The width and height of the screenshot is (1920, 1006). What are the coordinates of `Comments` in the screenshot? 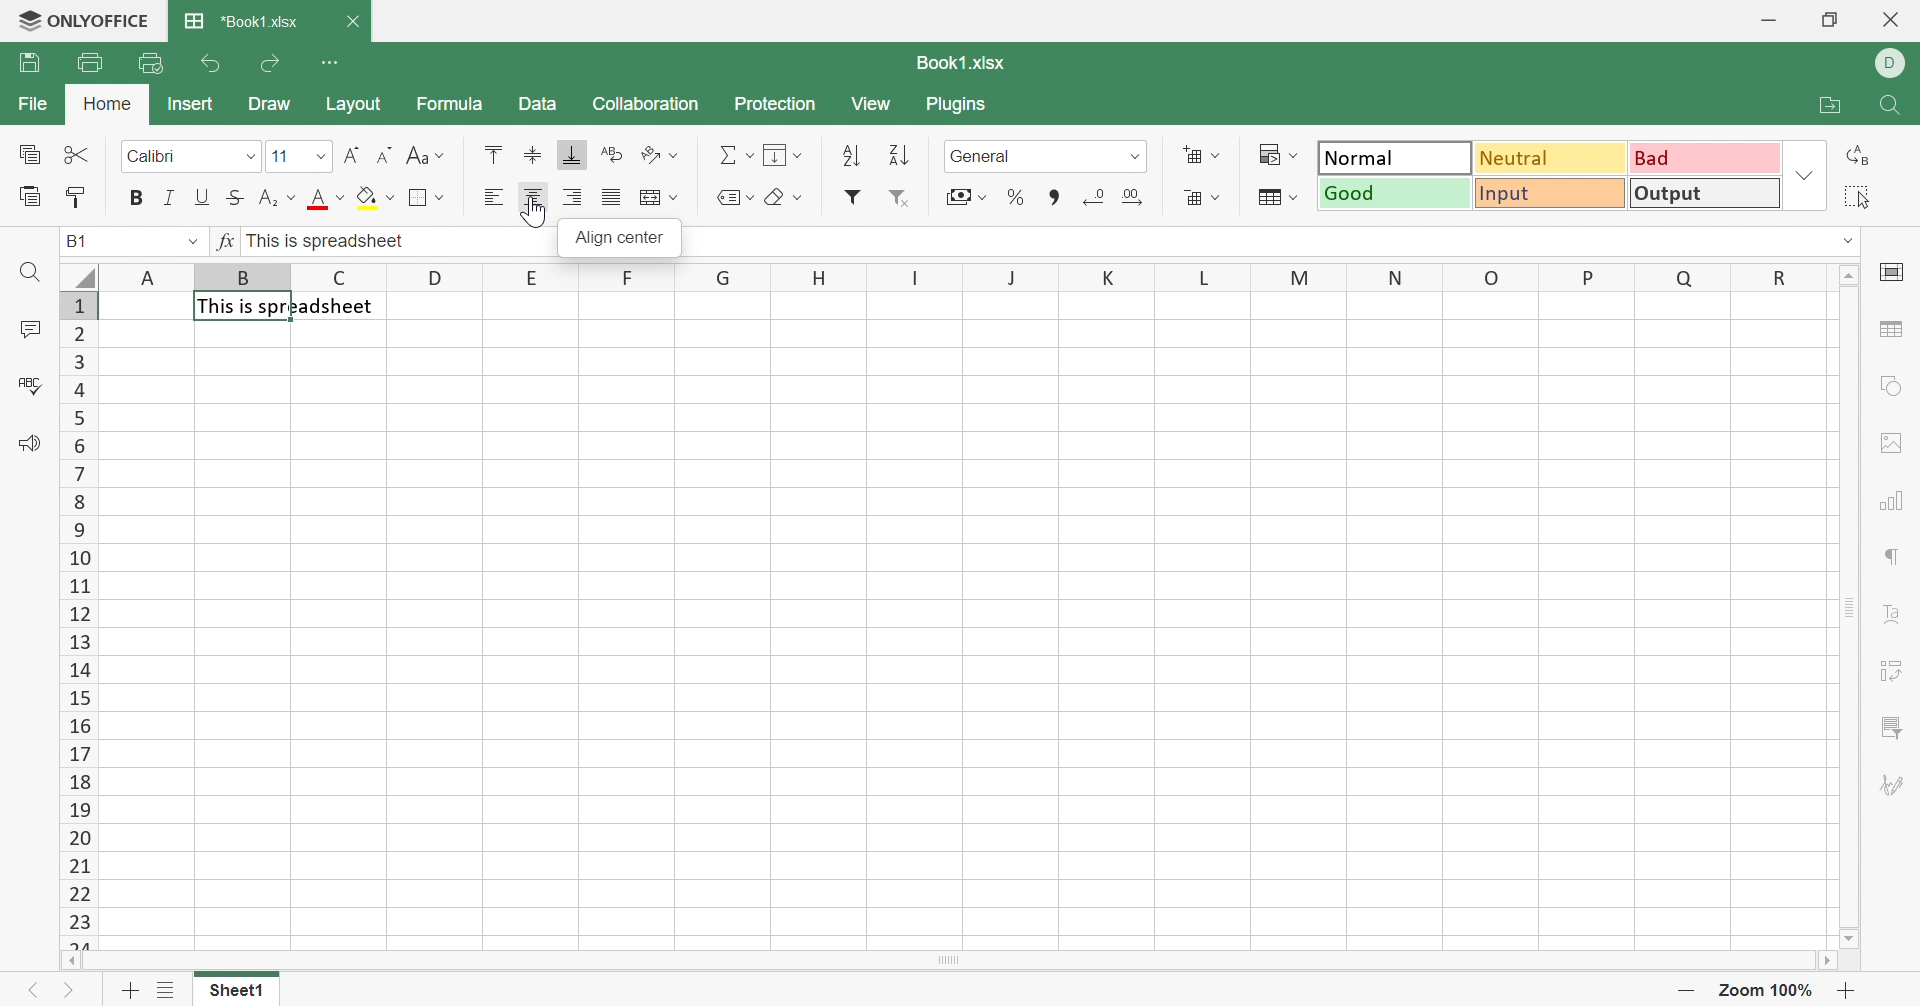 It's located at (29, 329).